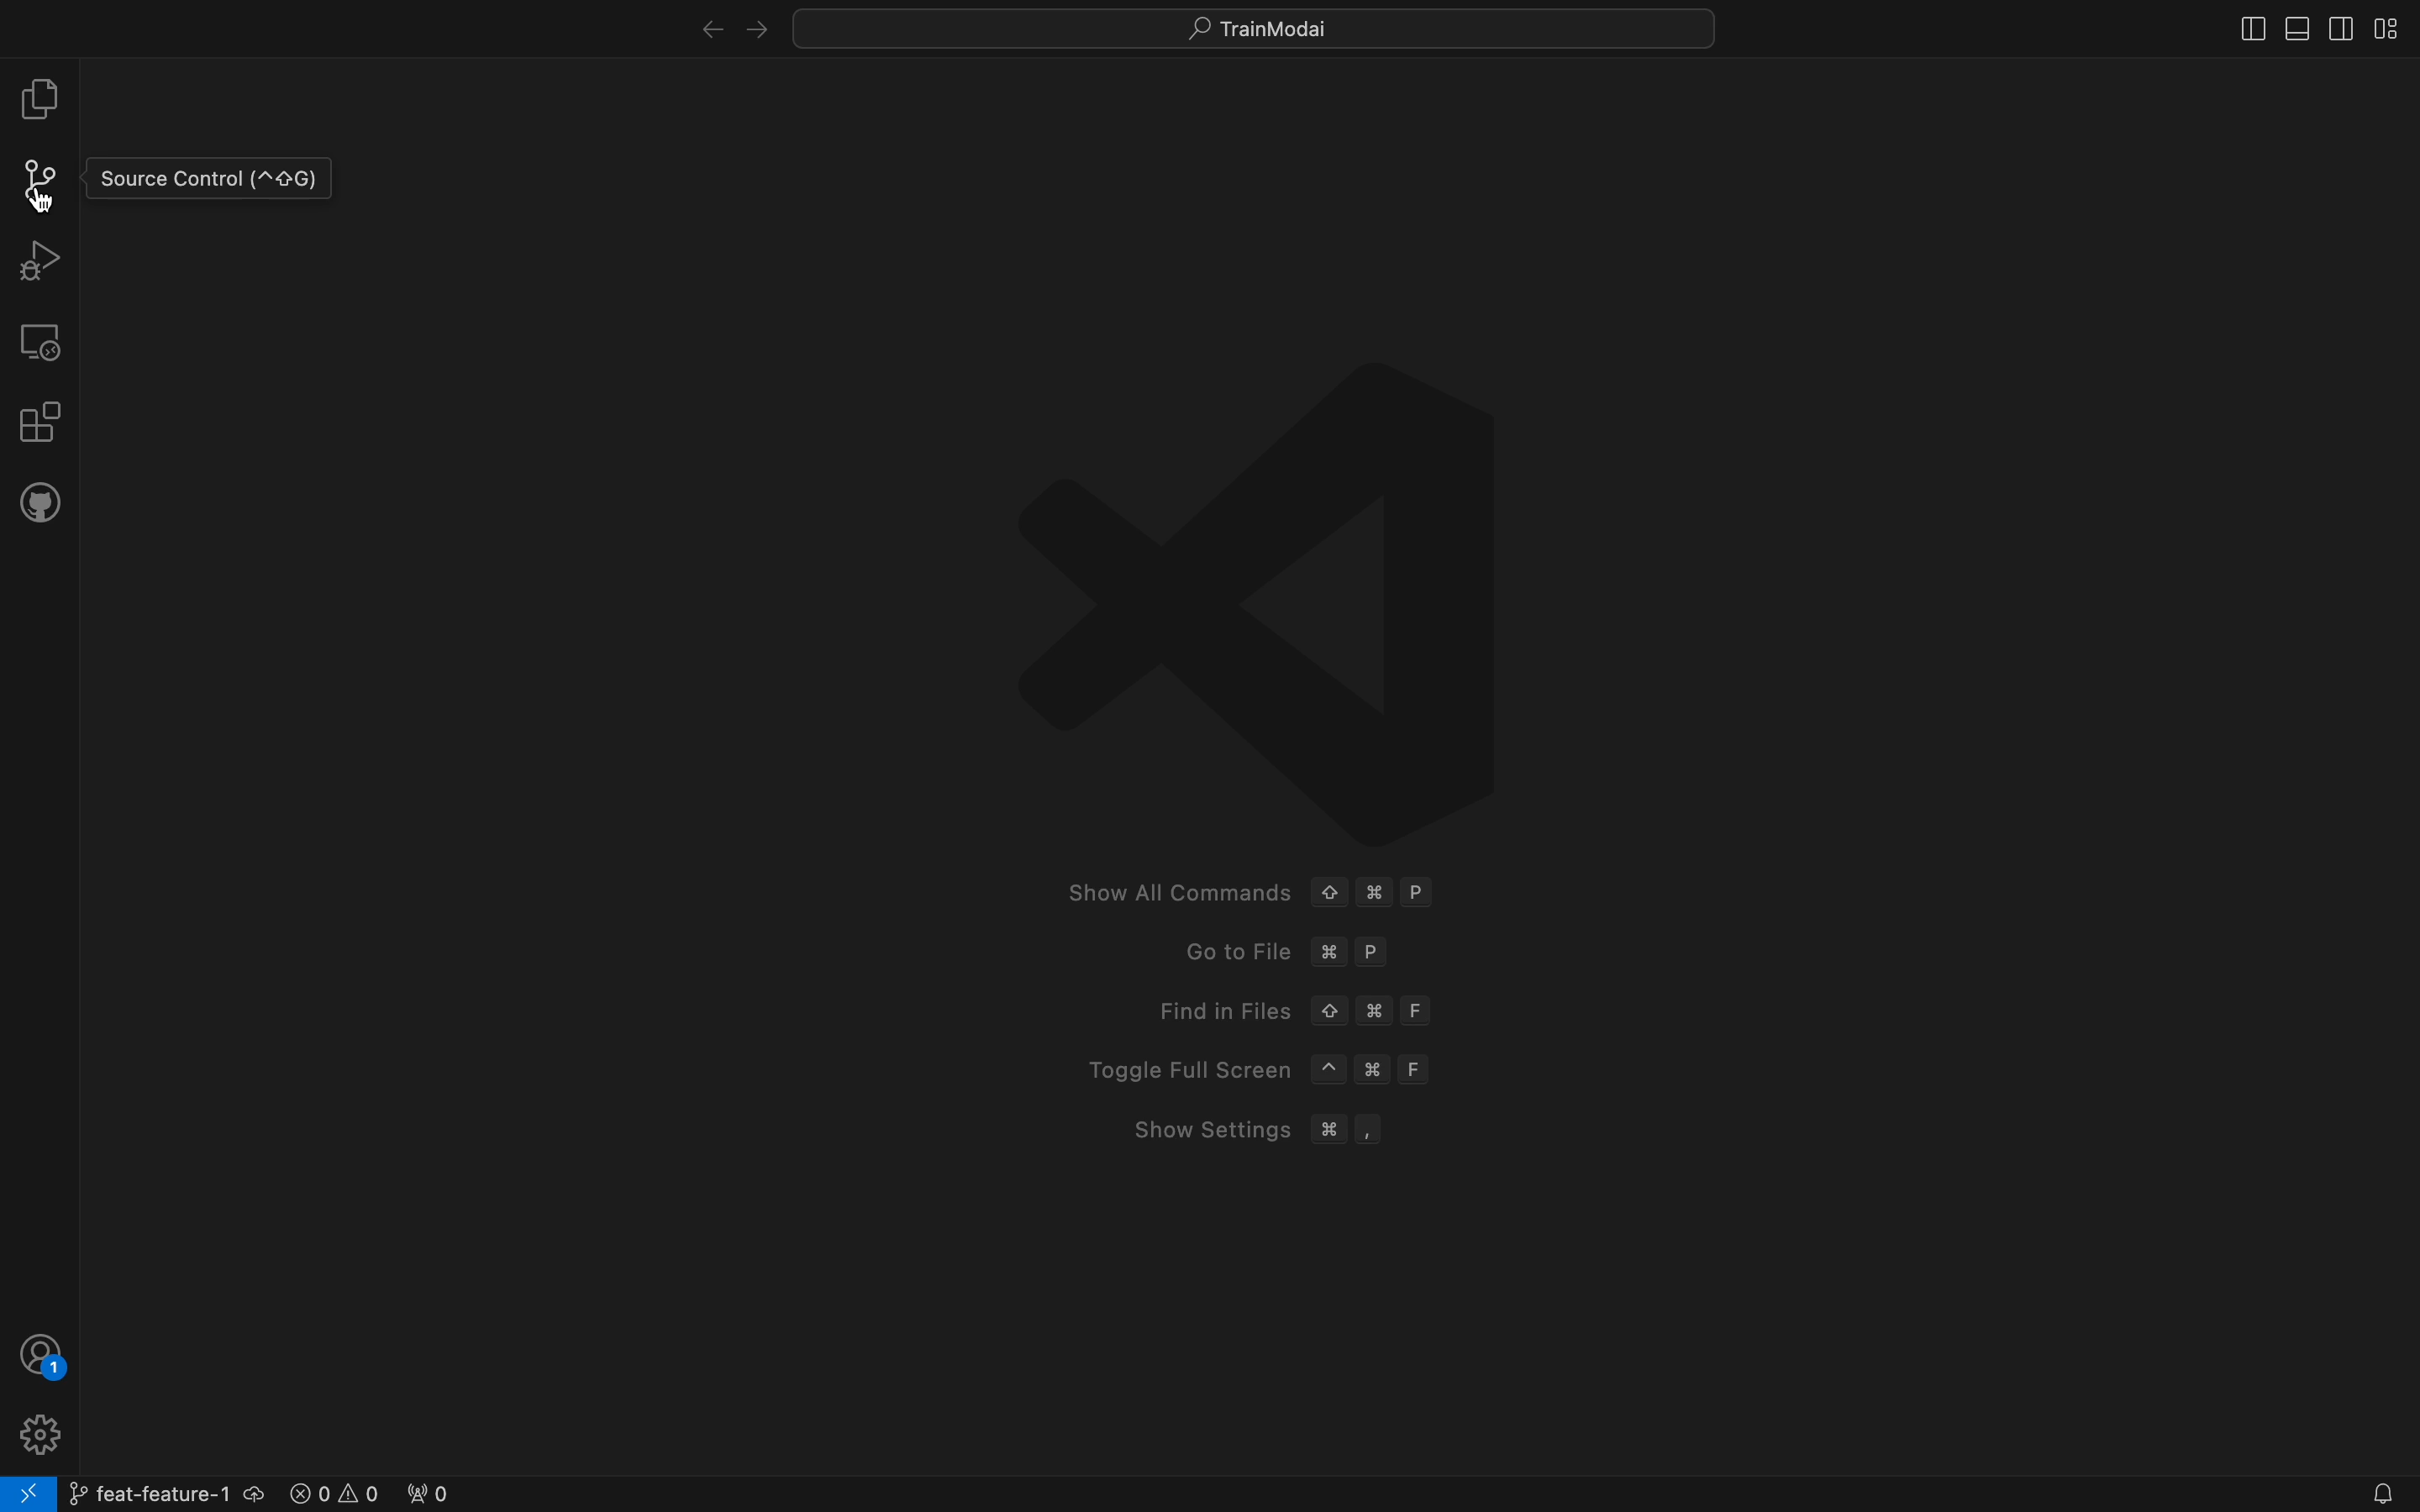 The width and height of the screenshot is (2420, 1512). I want to click on F, so click(1420, 1011).